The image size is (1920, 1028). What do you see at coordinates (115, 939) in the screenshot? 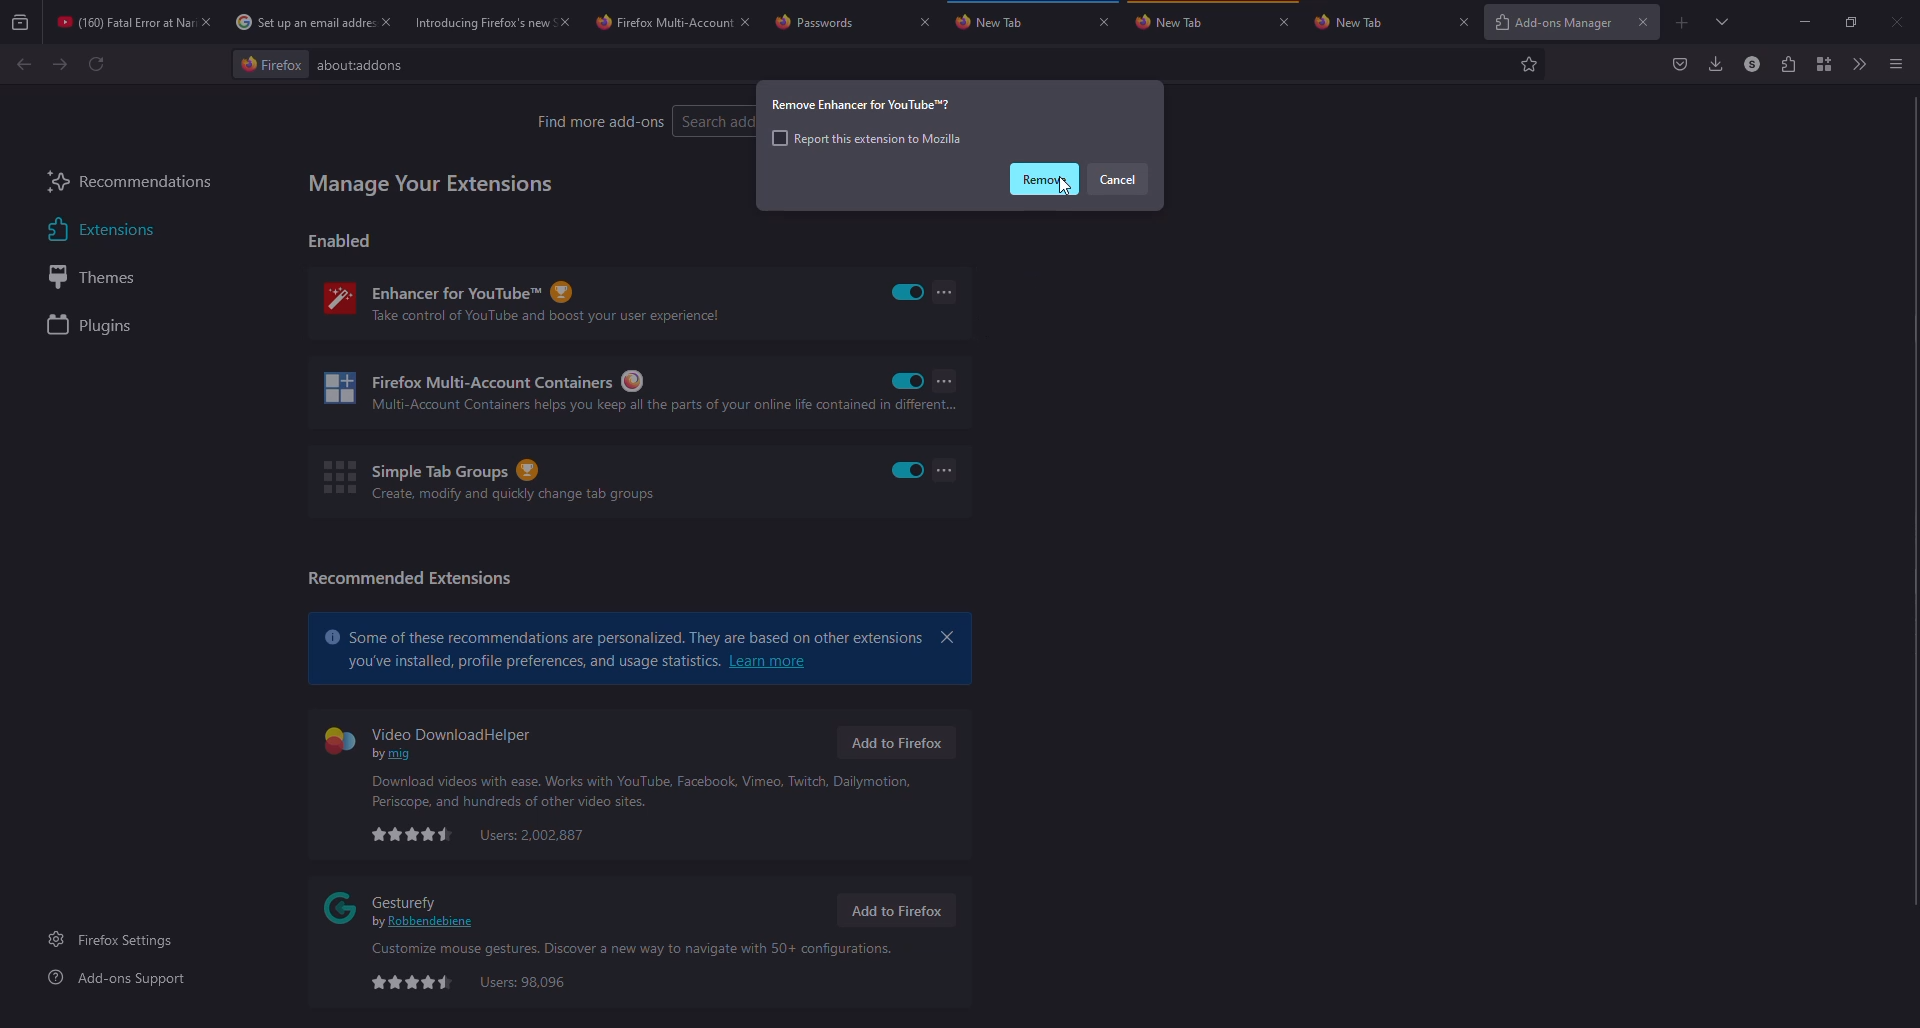
I see `firefox settings` at bounding box center [115, 939].